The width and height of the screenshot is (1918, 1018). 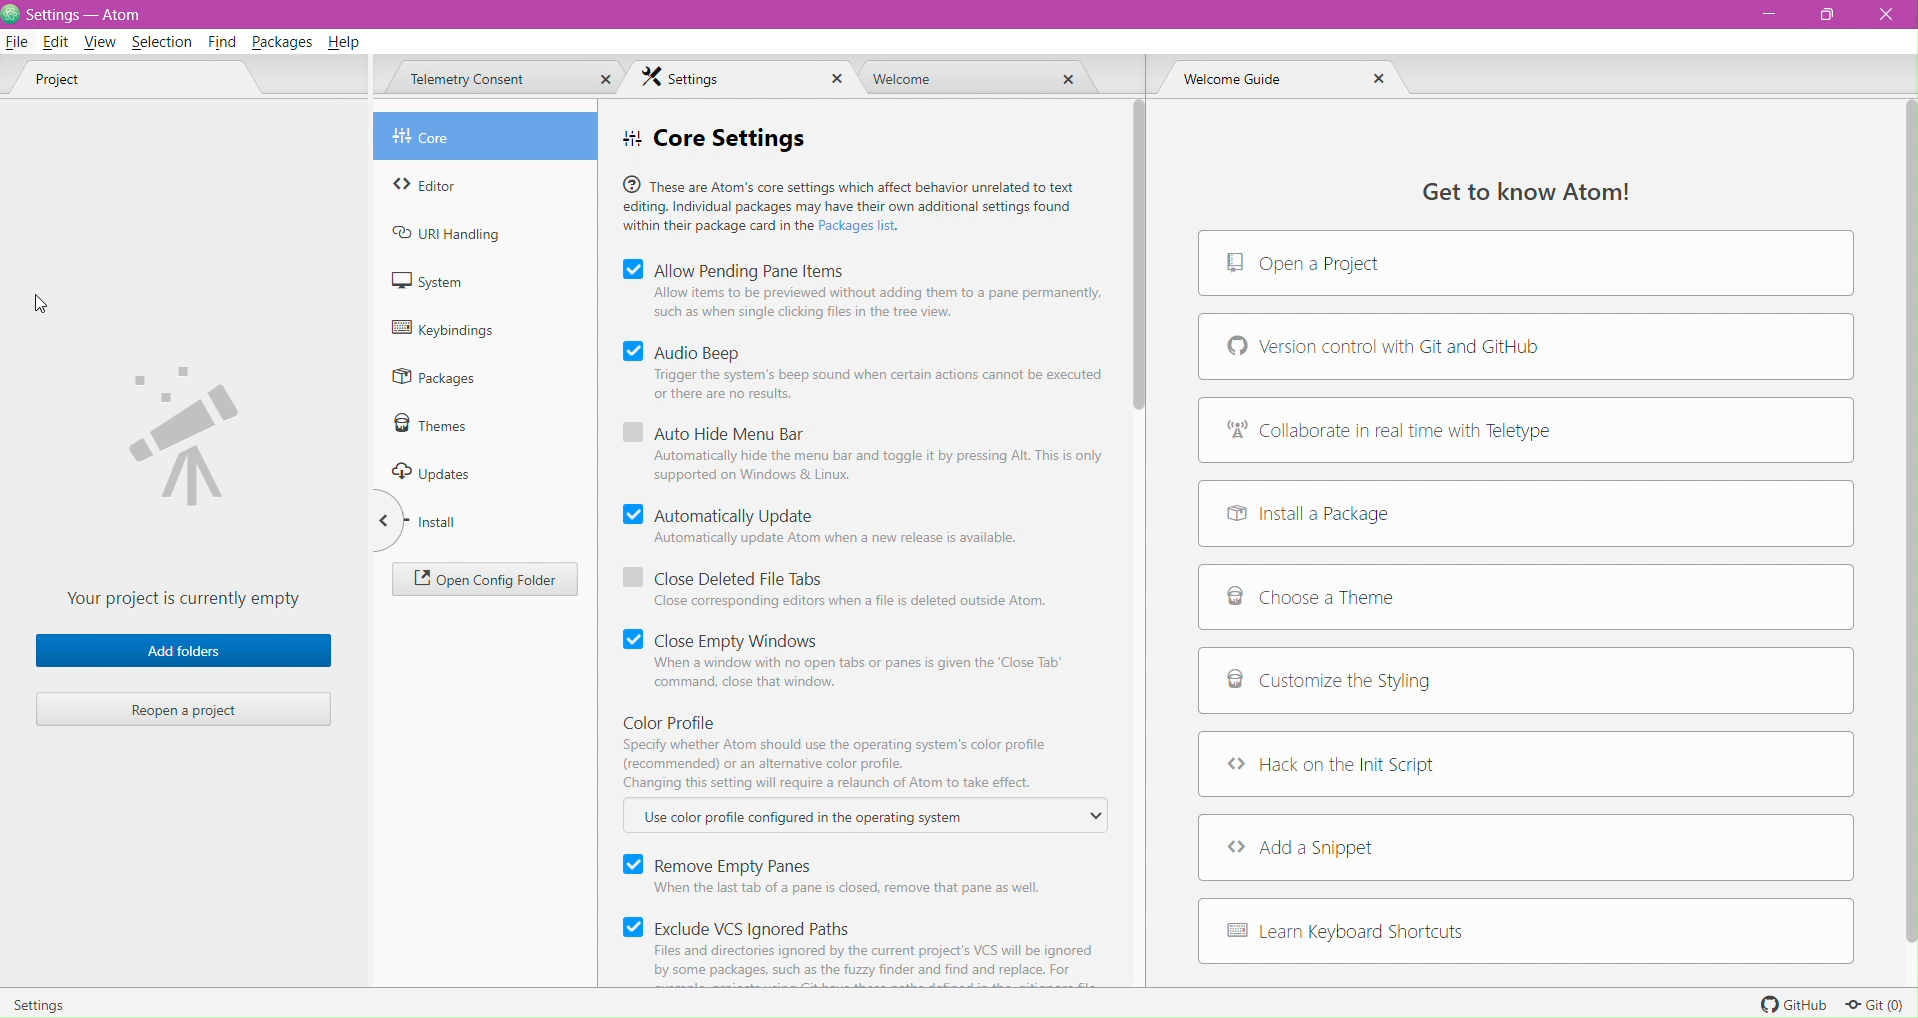 I want to click on Application Logo, so click(x=12, y=14).